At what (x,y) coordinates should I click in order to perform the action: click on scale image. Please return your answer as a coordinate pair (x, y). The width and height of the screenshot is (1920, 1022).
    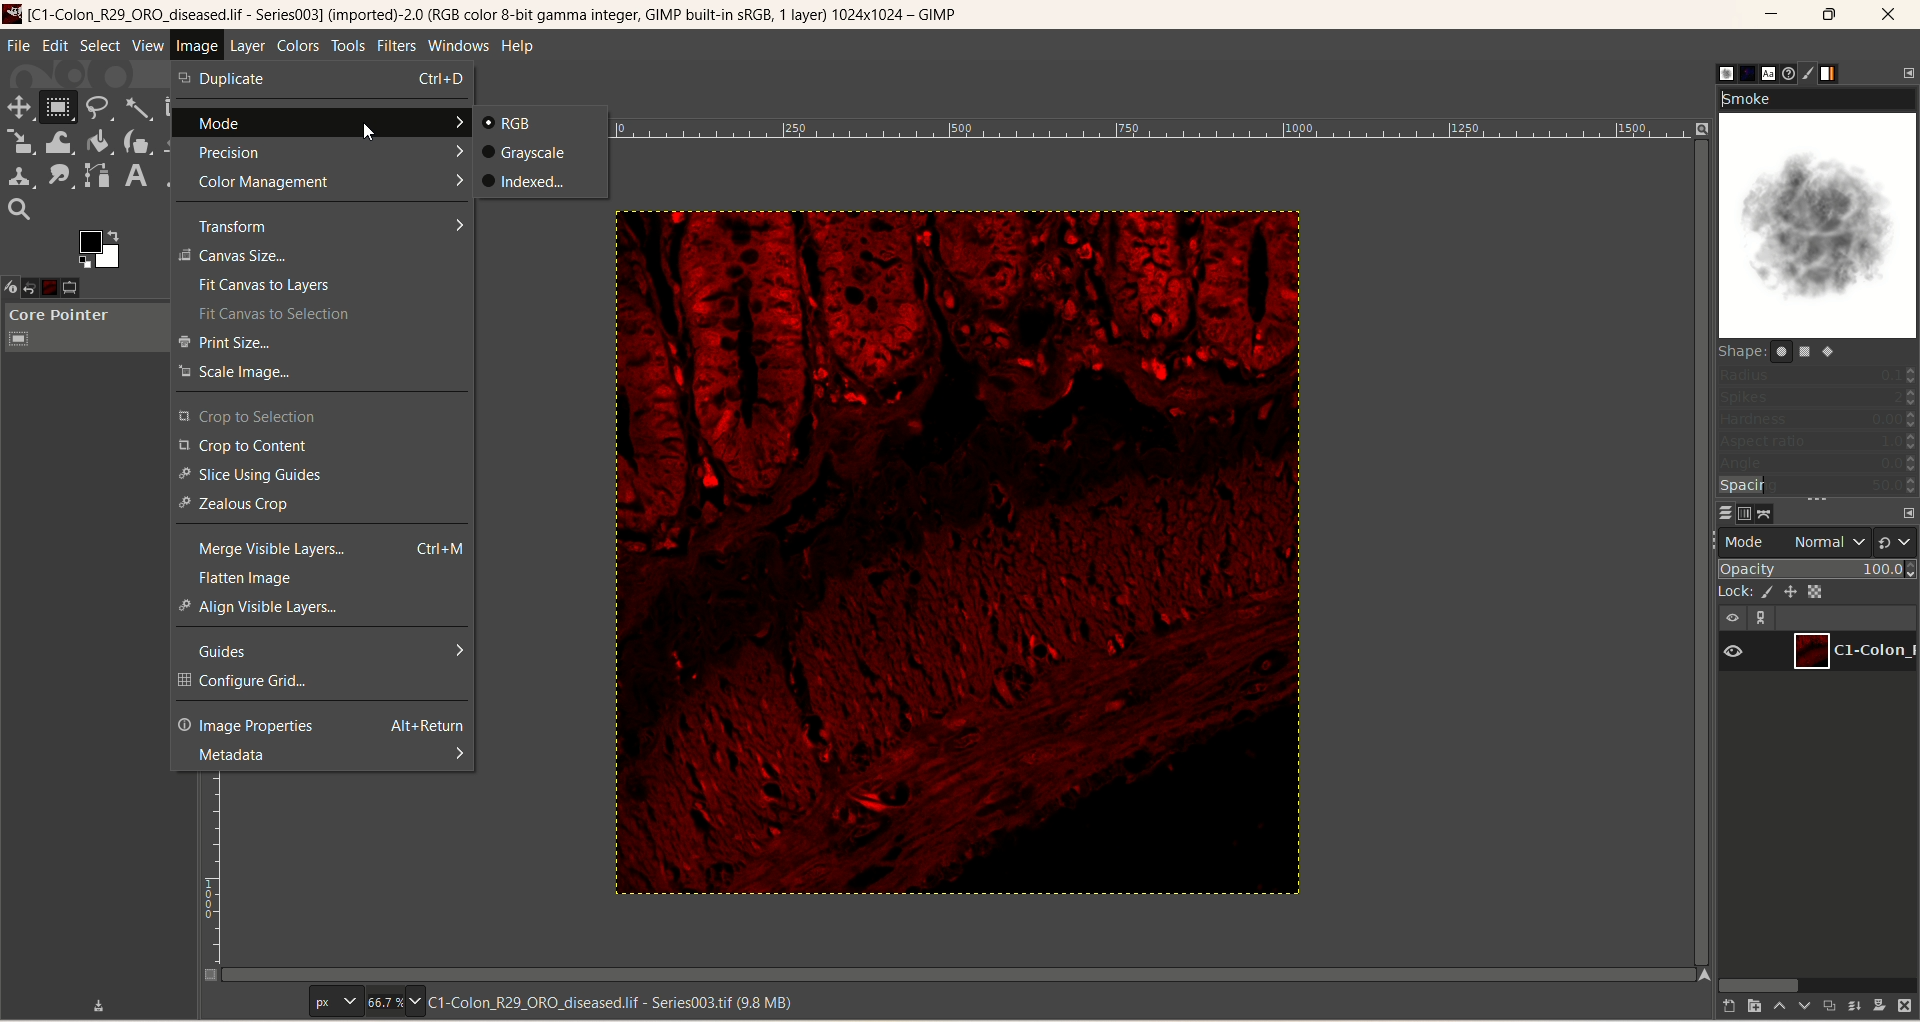
    Looking at the image, I should click on (320, 373).